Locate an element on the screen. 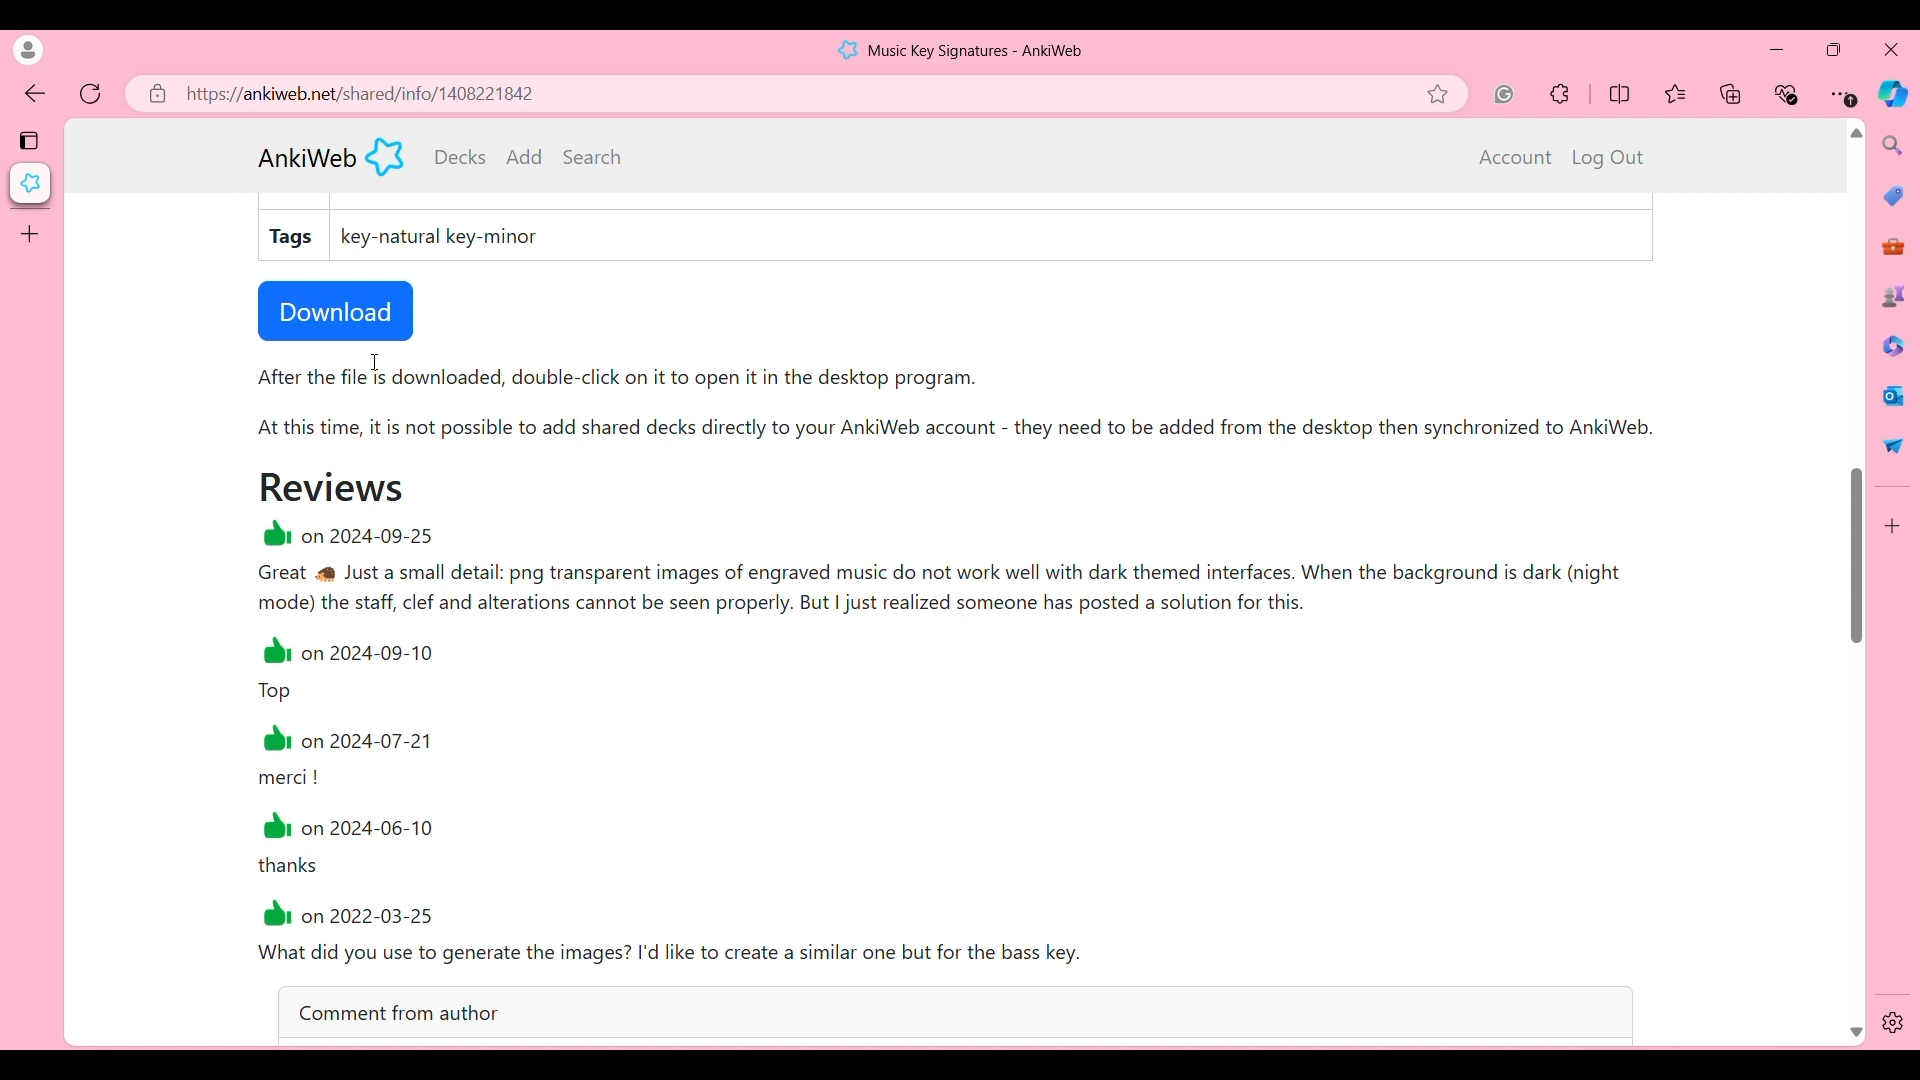  Software logo is located at coordinates (848, 50).